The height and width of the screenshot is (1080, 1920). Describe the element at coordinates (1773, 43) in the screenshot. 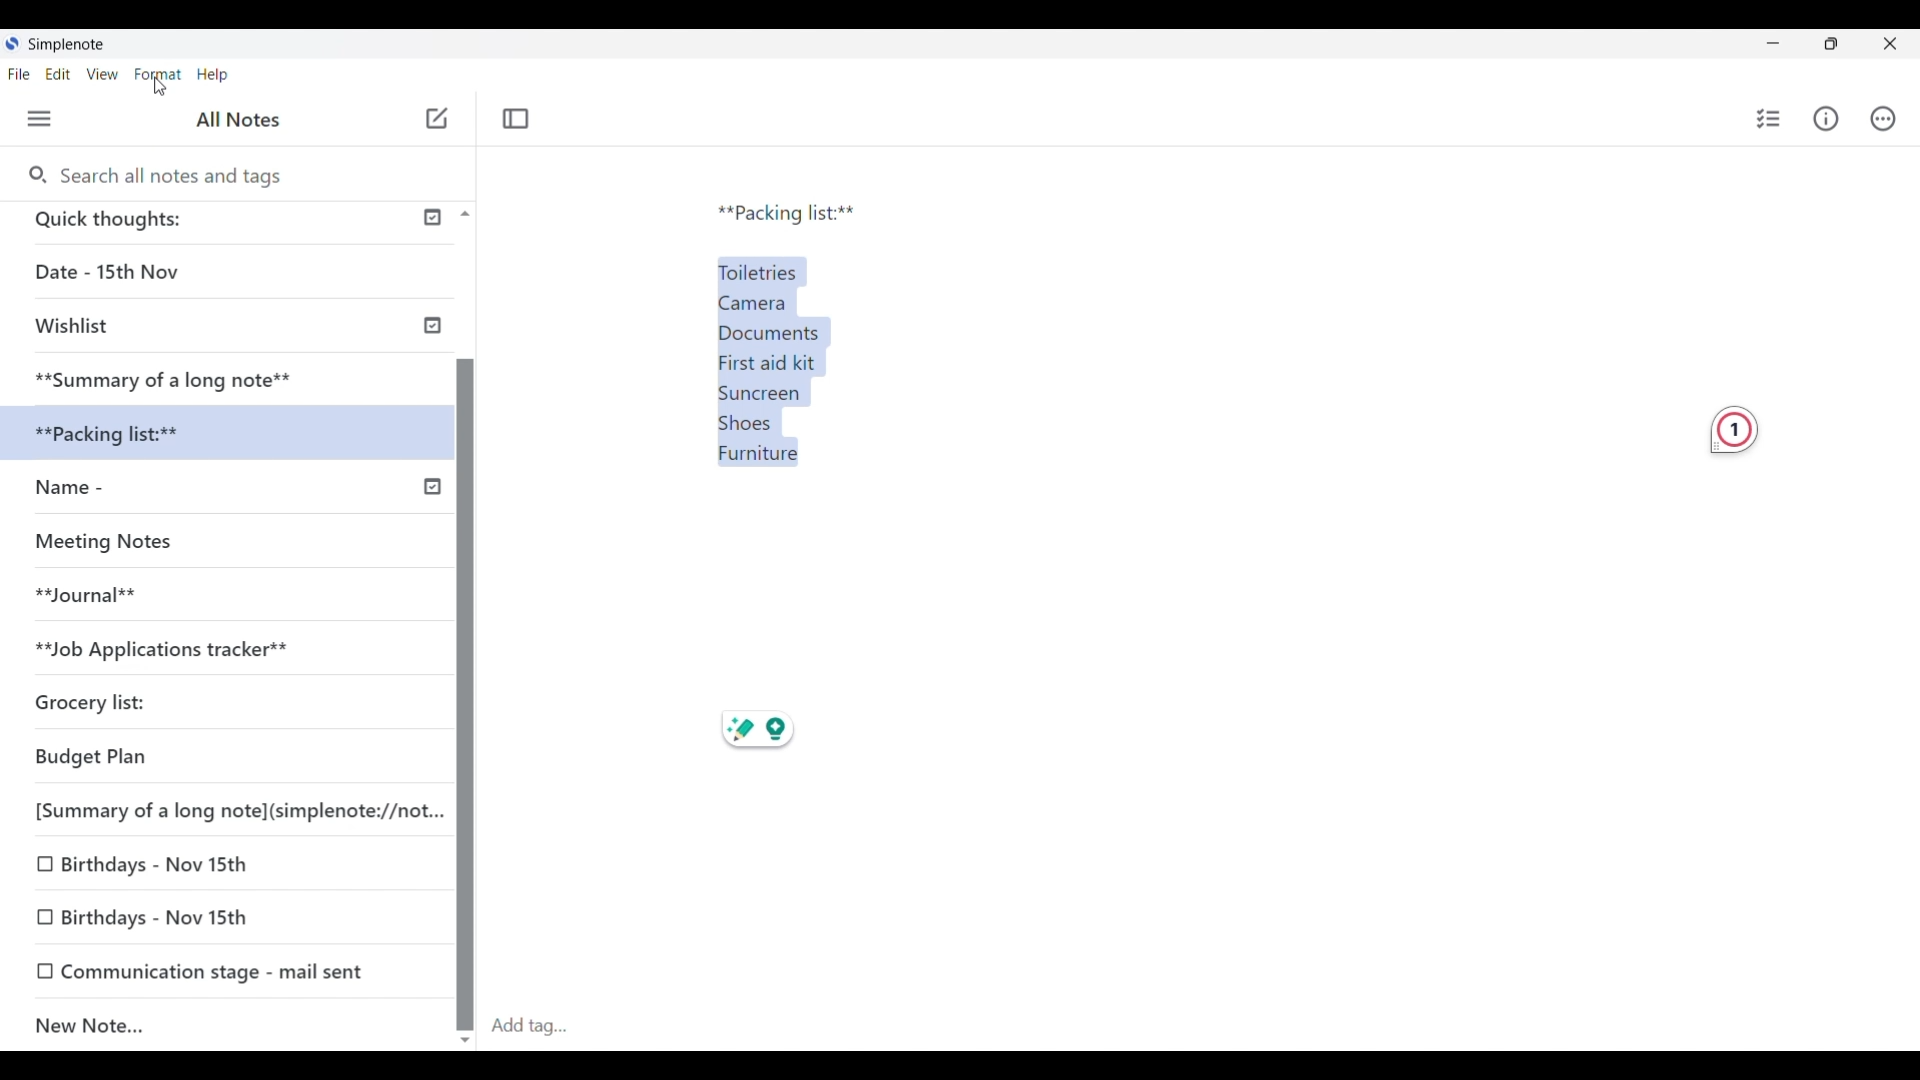

I see `Minimize ` at that location.